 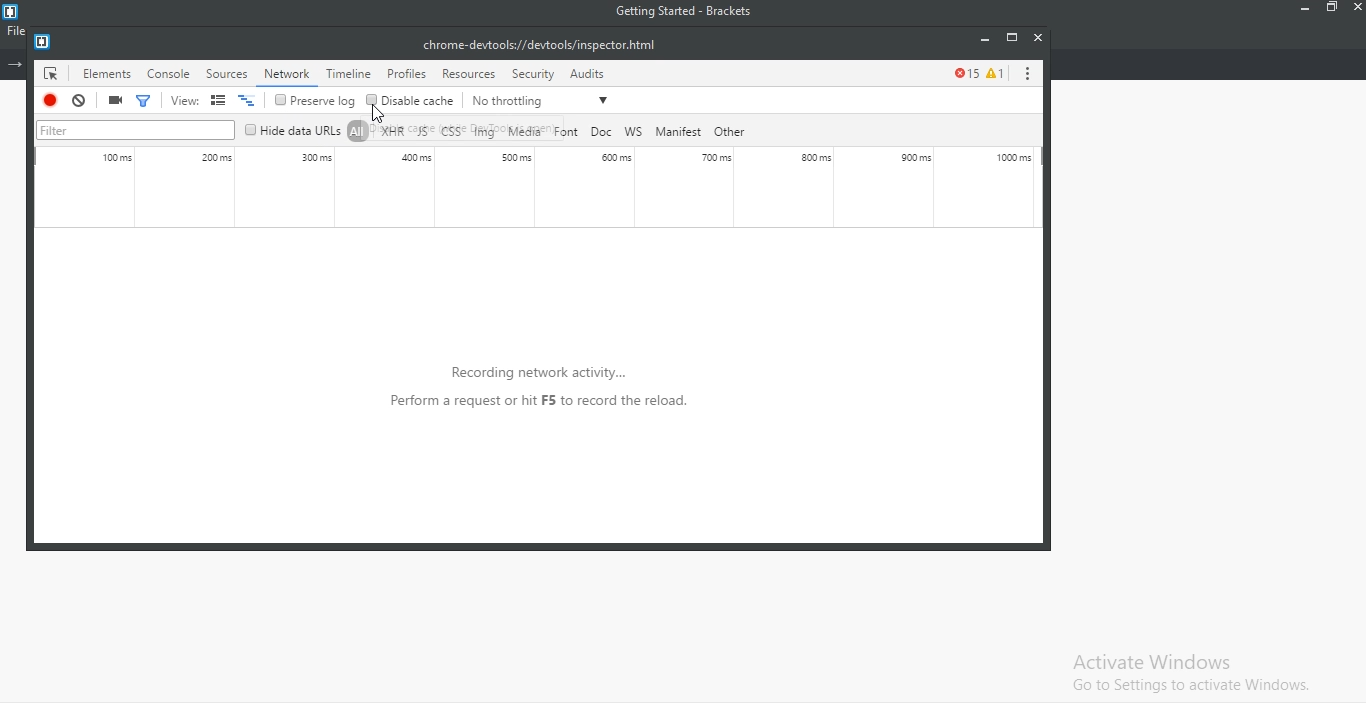 I want to click on recording network activity, so click(x=520, y=408).